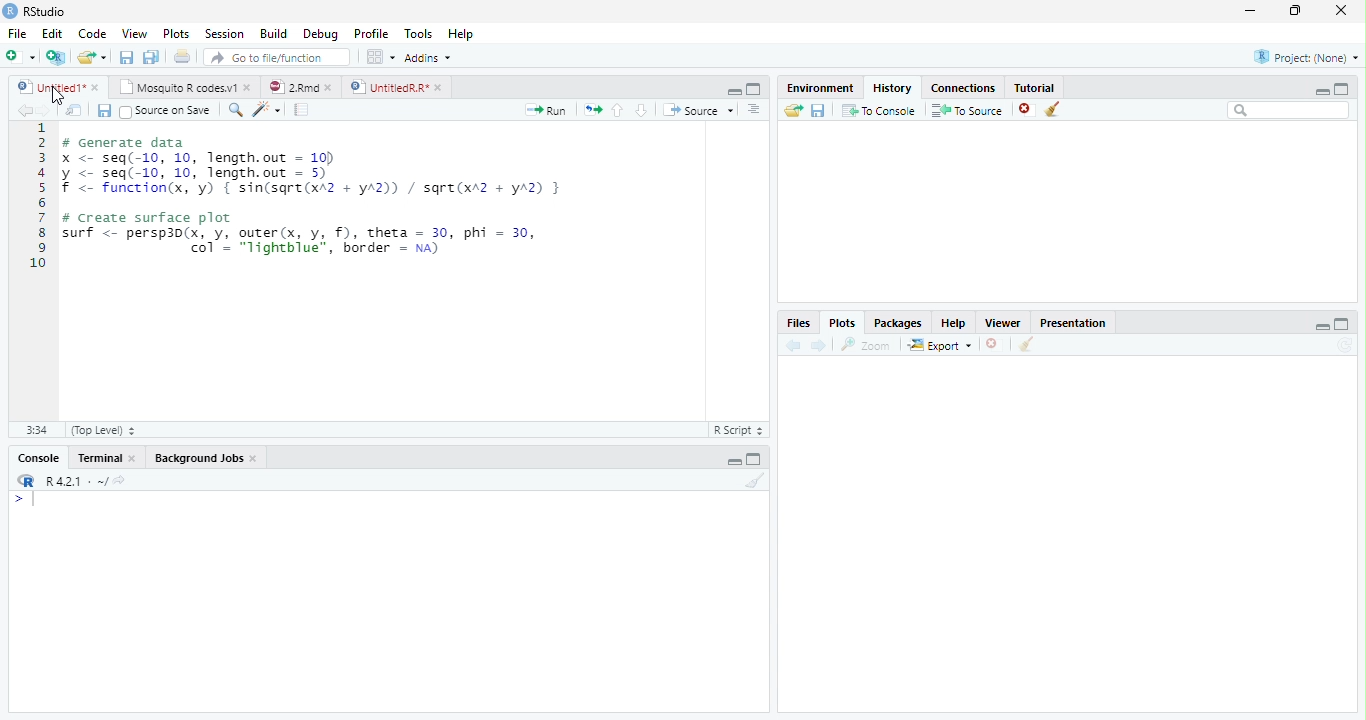  Describe the element at coordinates (105, 430) in the screenshot. I see `(Top Level)` at that location.